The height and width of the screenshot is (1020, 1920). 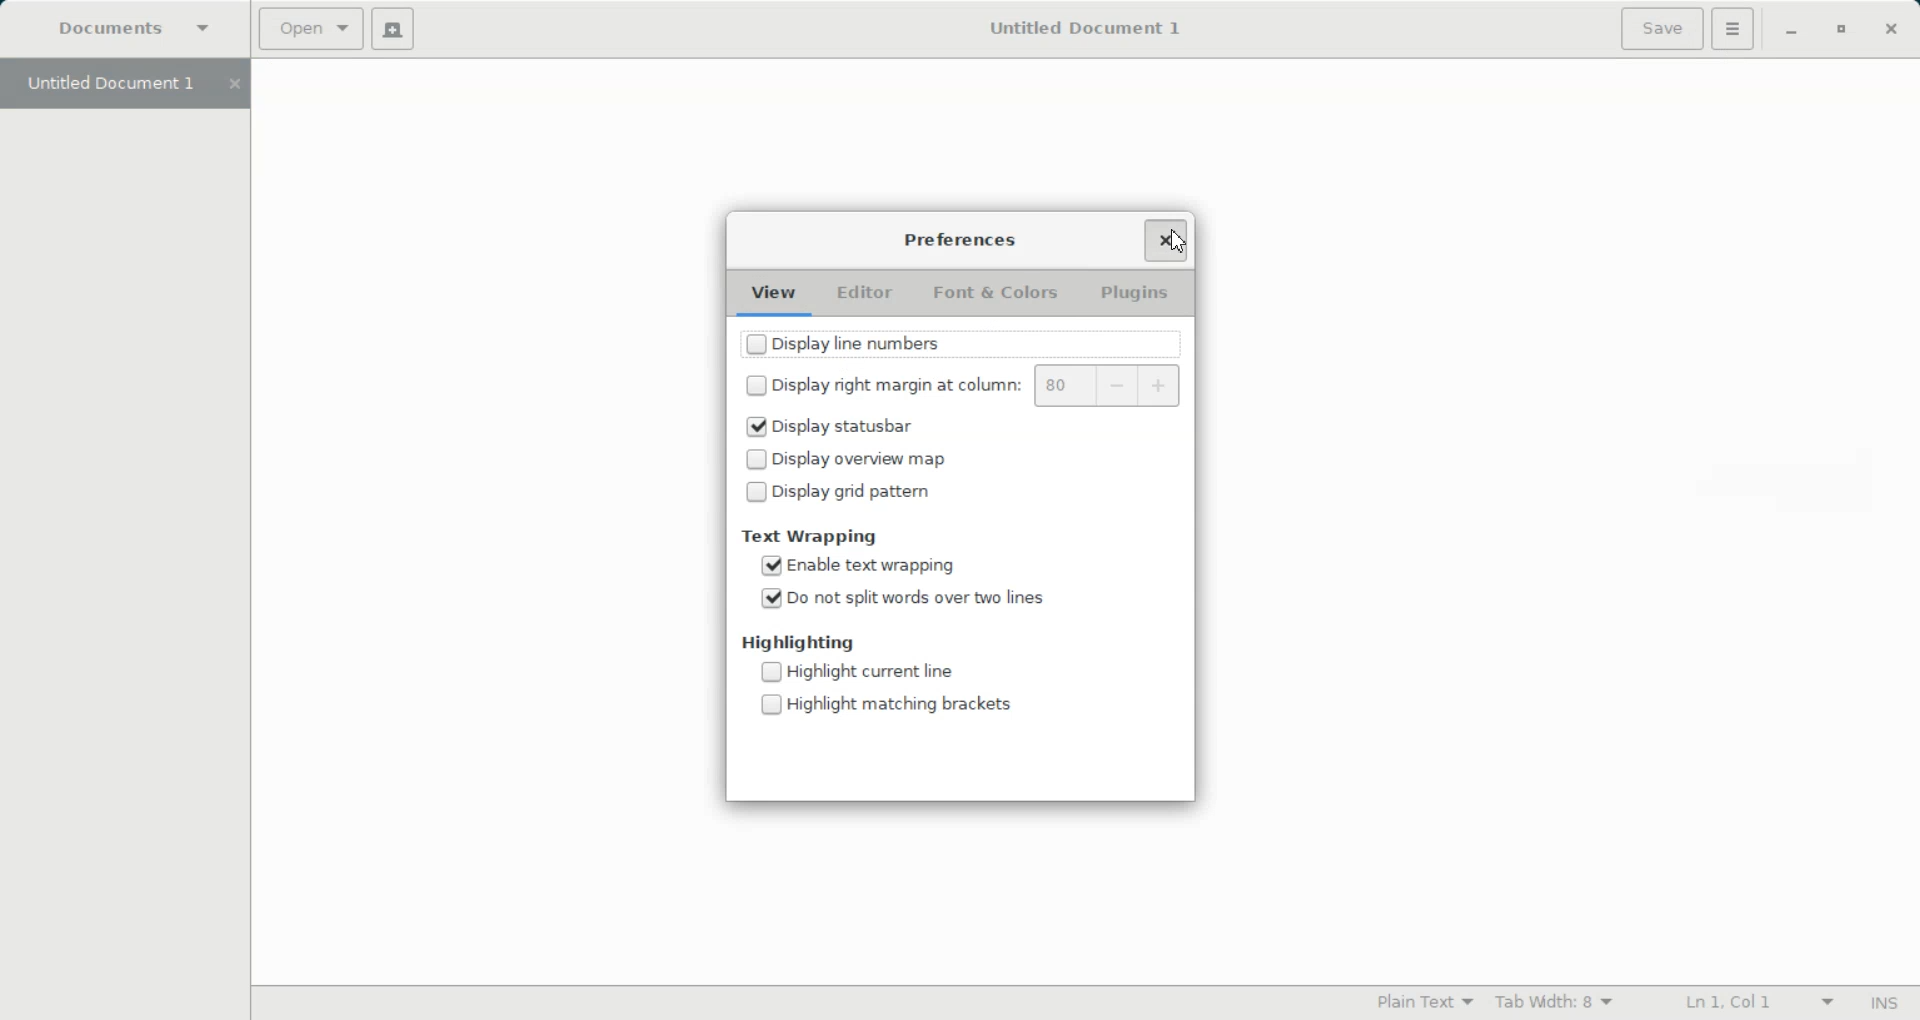 What do you see at coordinates (994, 295) in the screenshot?
I see `Font & Colors` at bounding box center [994, 295].